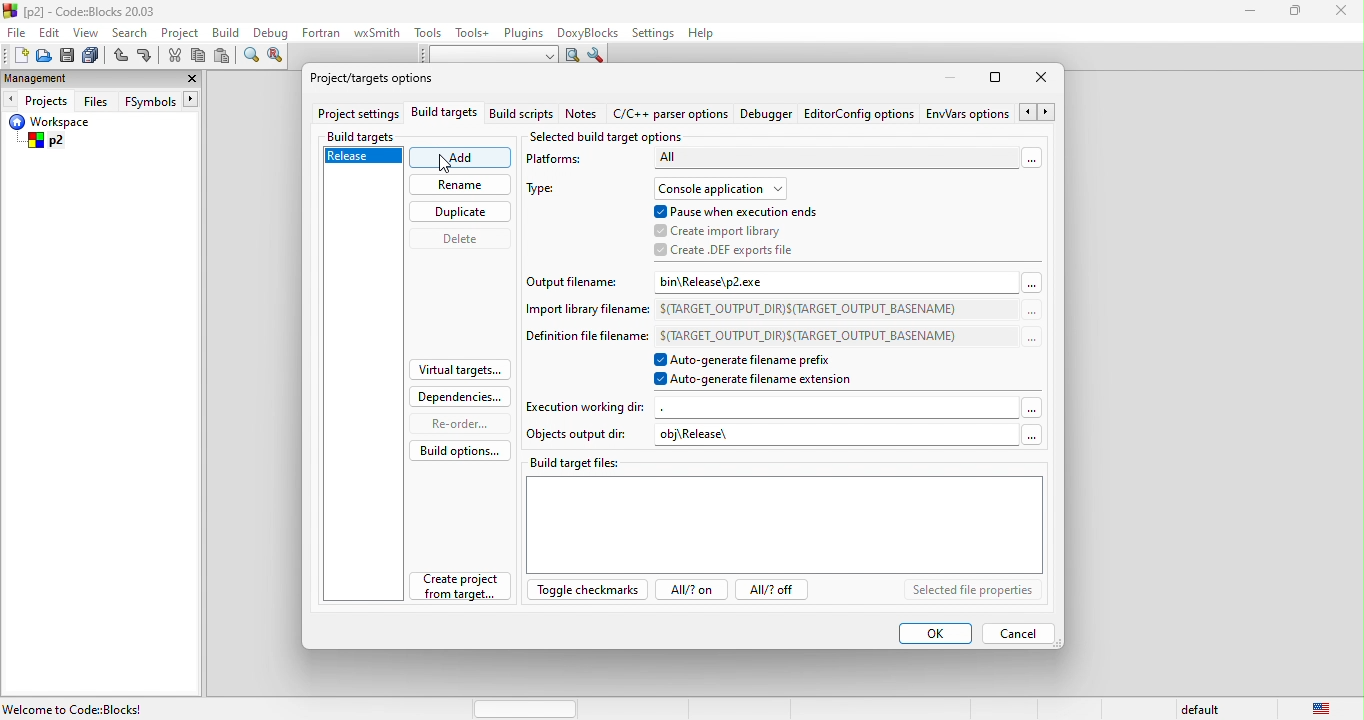 The height and width of the screenshot is (720, 1364). I want to click on all? off, so click(775, 591).